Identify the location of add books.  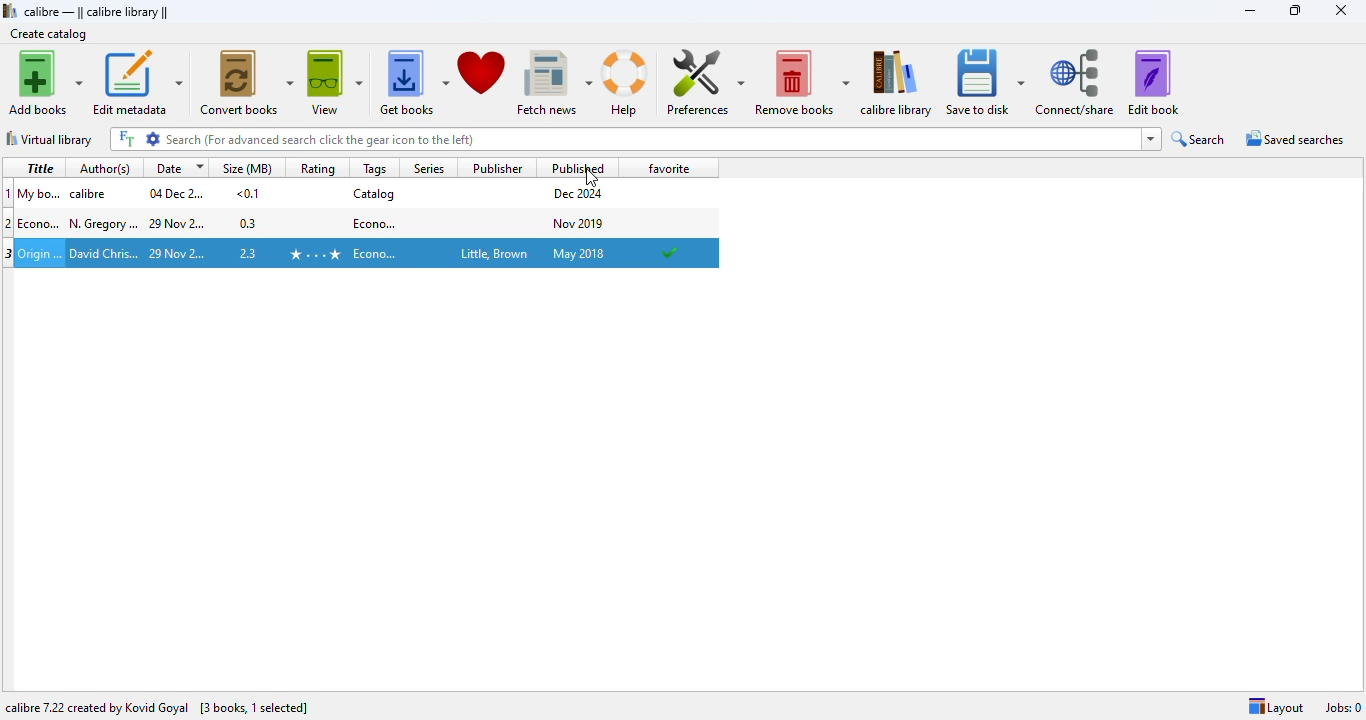
(47, 83).